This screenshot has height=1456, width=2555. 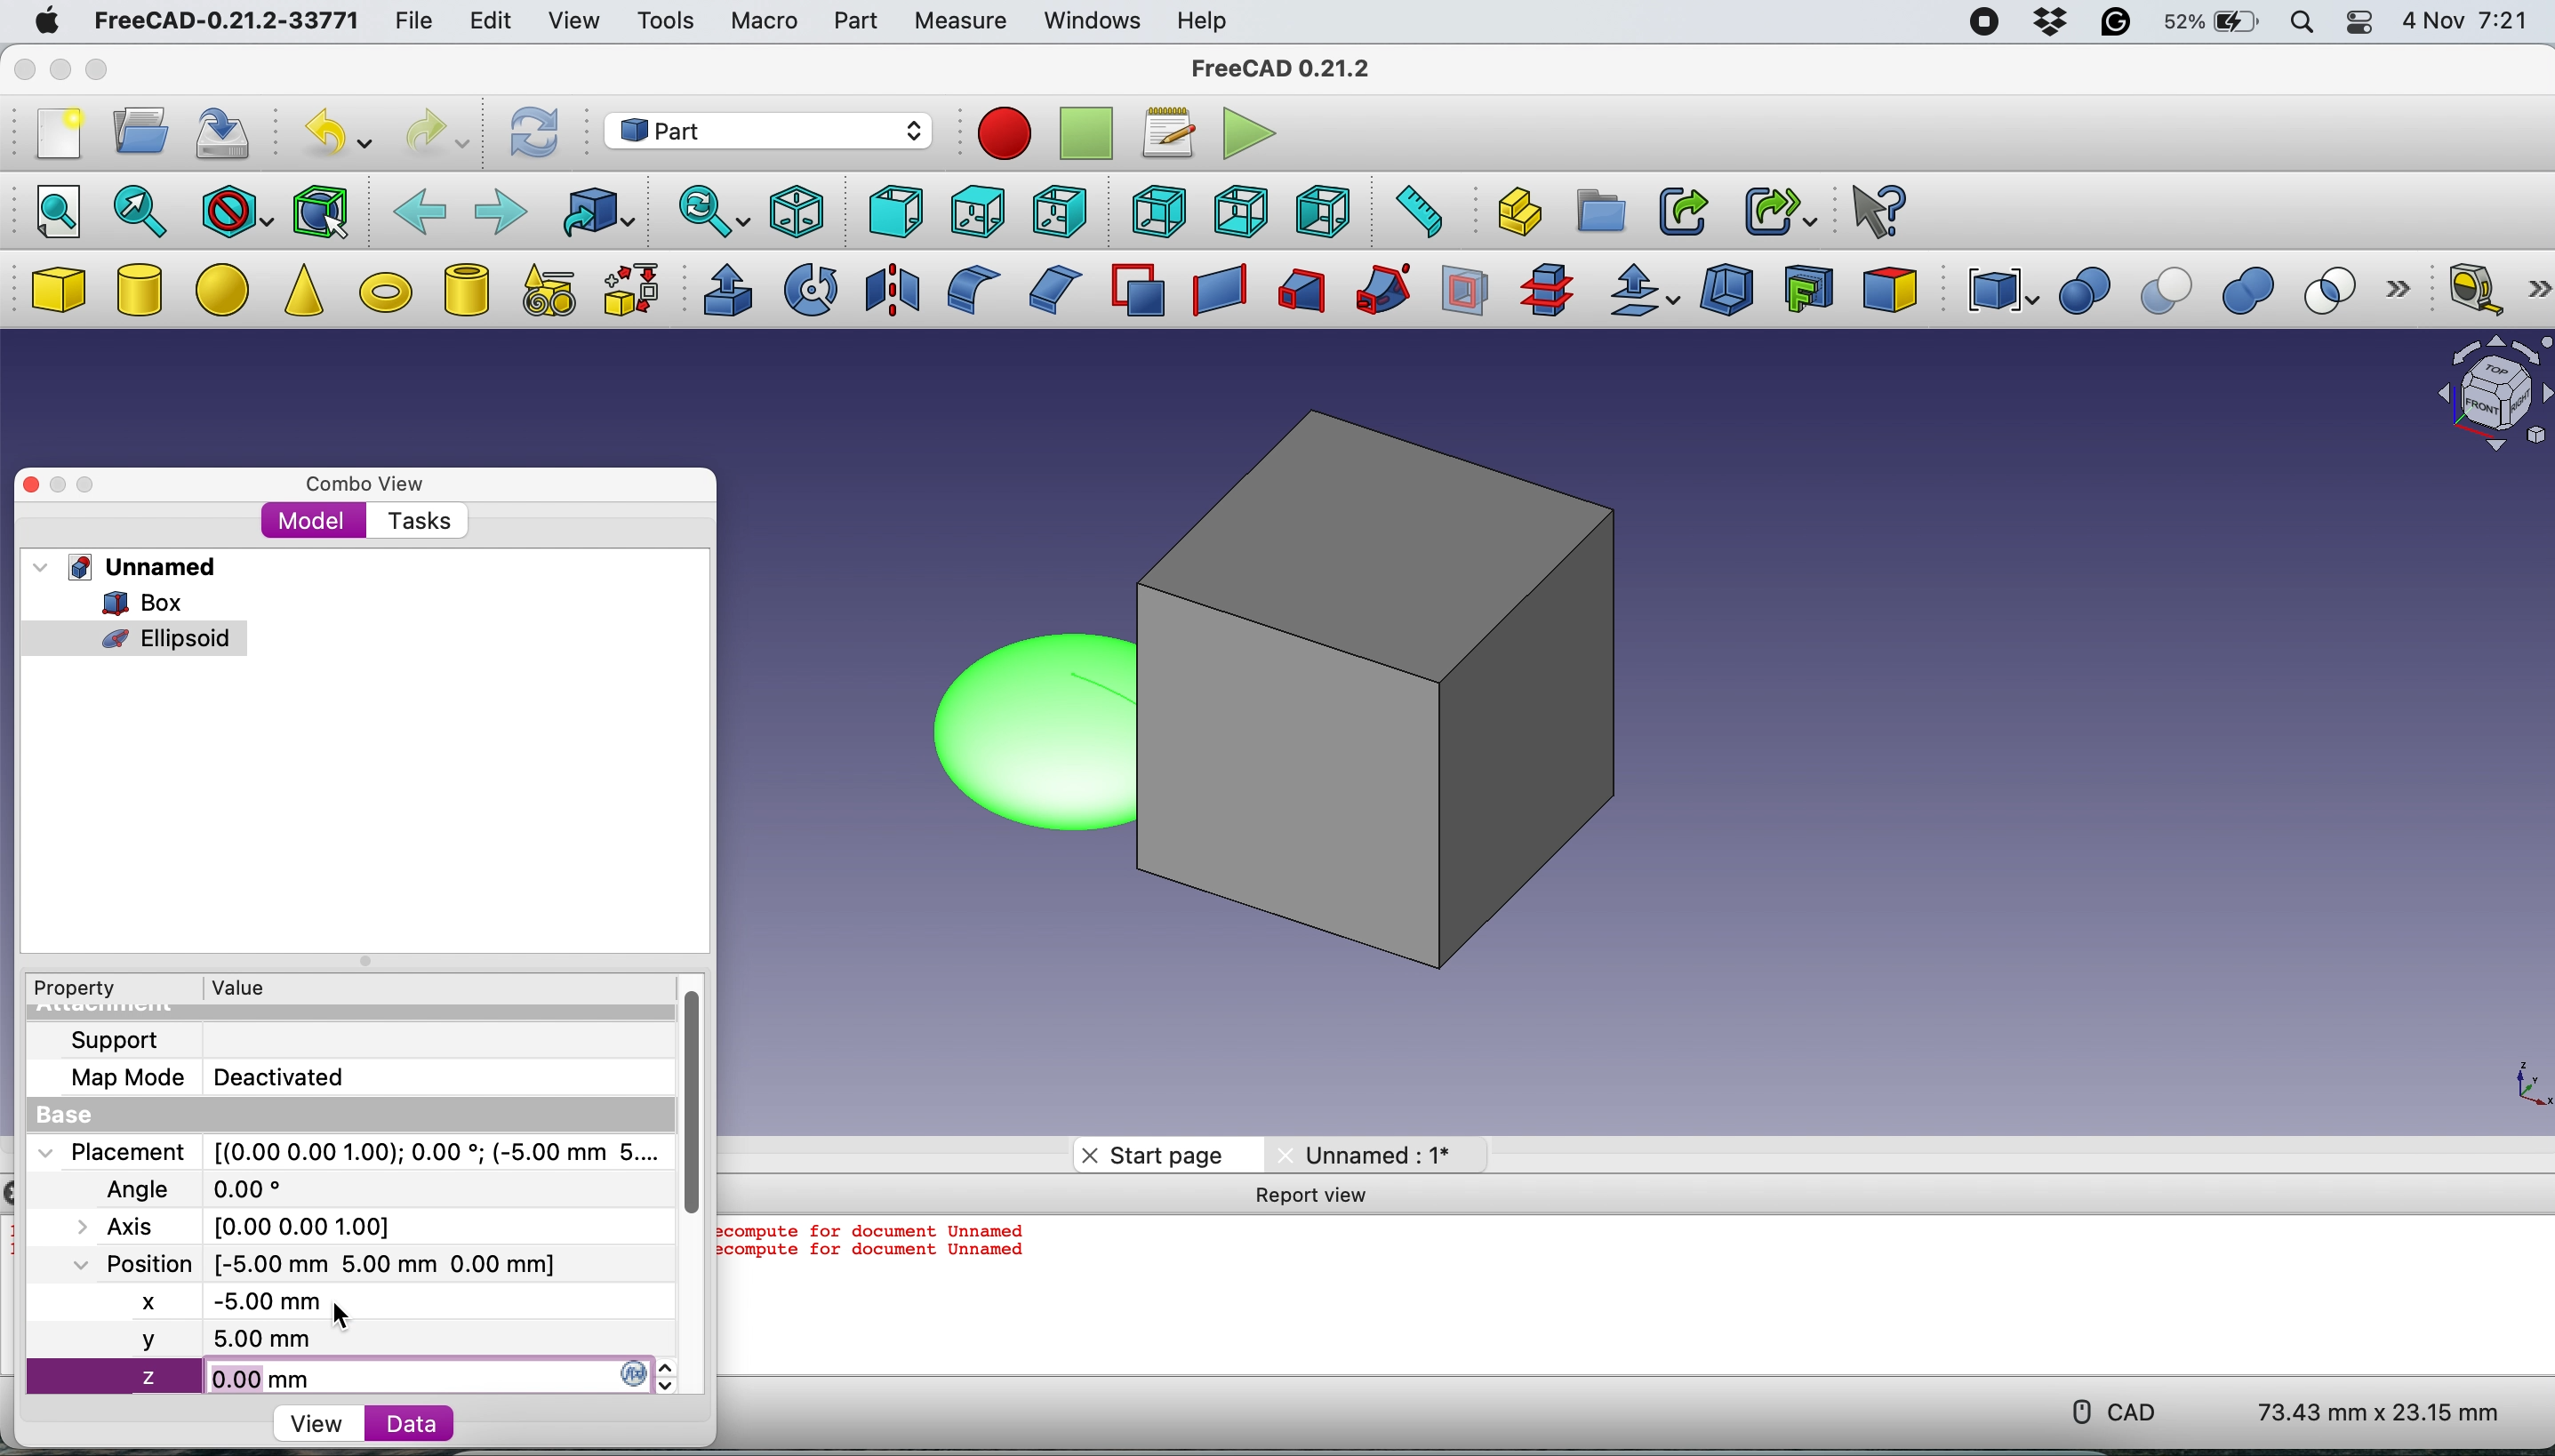 What do you see at coordinates (227, 287) in the screenshot?
I see `ellipse` at bounding box center [227, 287].